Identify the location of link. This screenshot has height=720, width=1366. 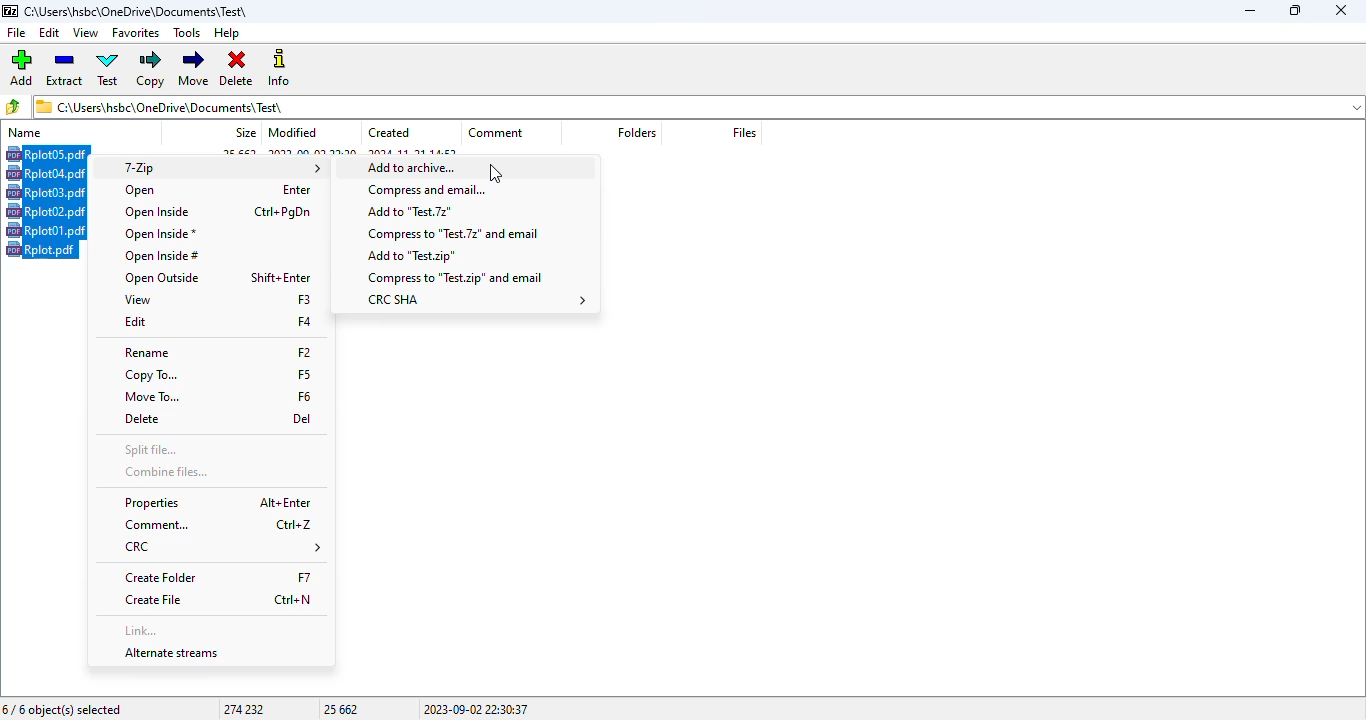
(139, 629).